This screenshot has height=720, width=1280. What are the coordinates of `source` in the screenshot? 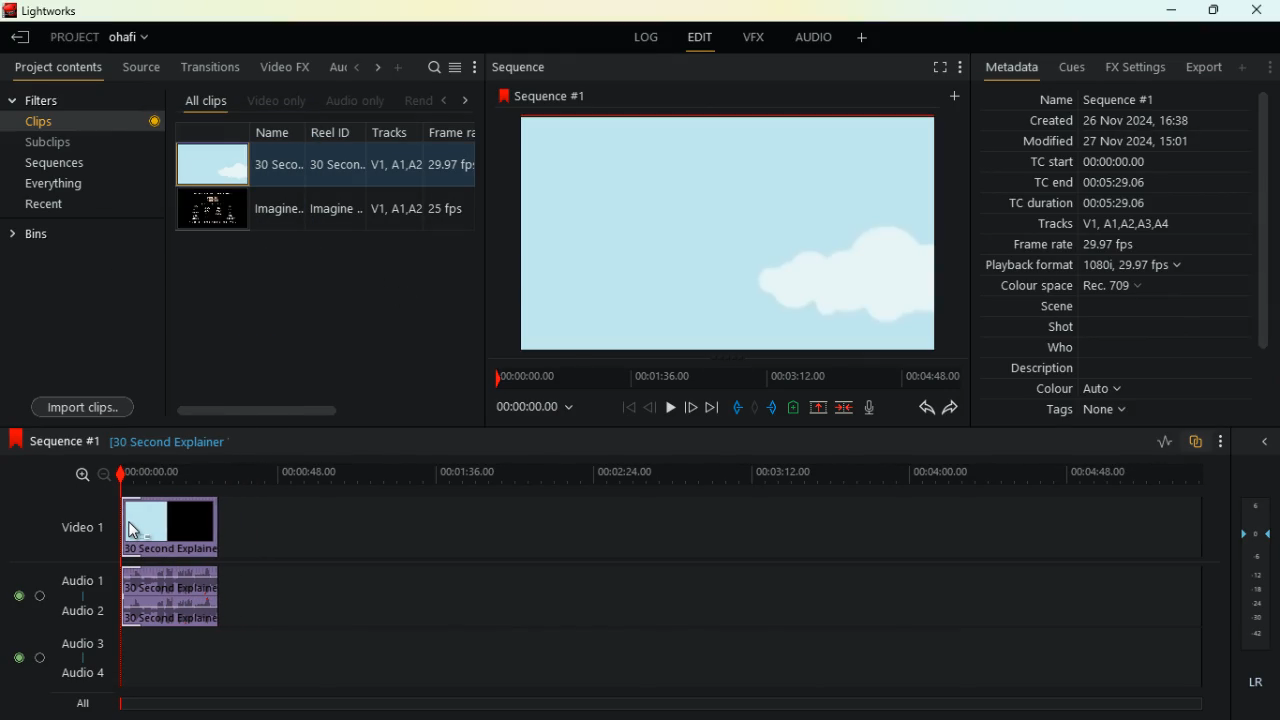 It's located at (144, 67).